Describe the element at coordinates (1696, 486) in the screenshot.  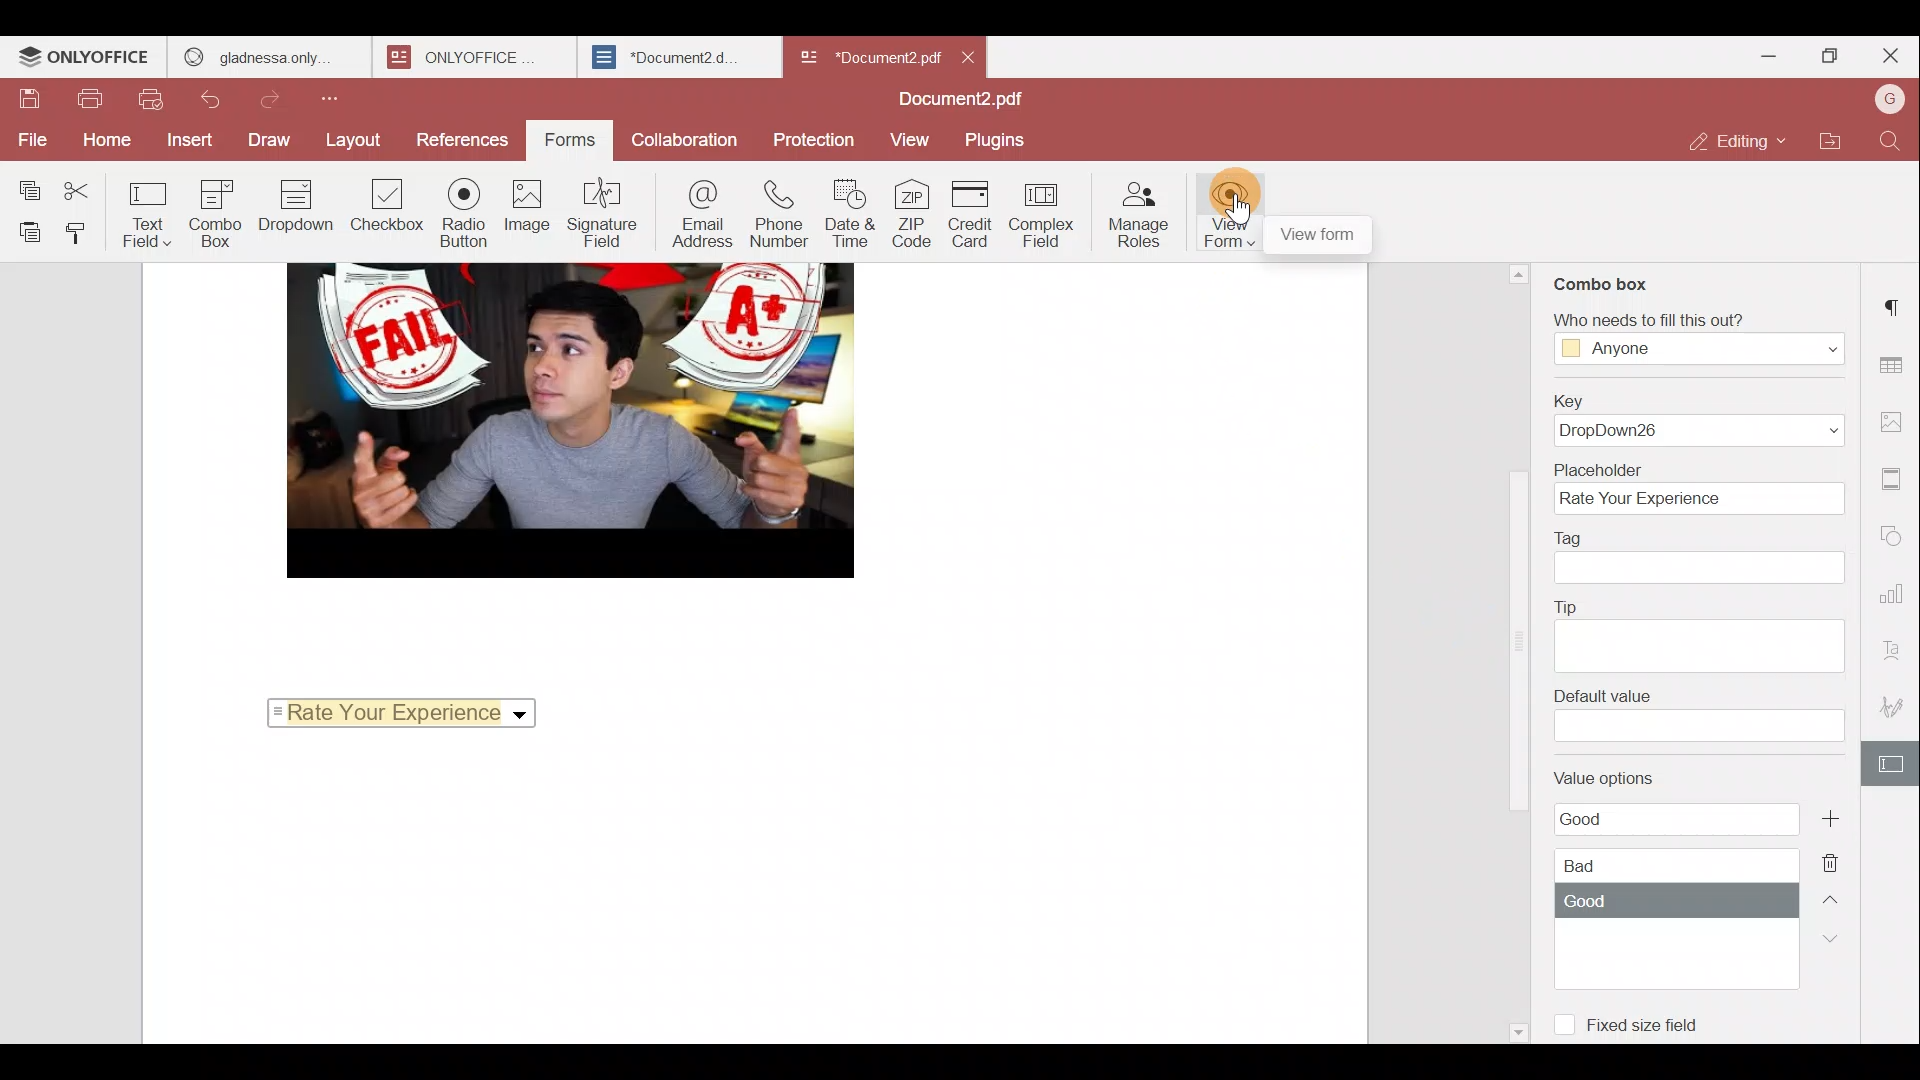
I see `Placeholder` at that location.